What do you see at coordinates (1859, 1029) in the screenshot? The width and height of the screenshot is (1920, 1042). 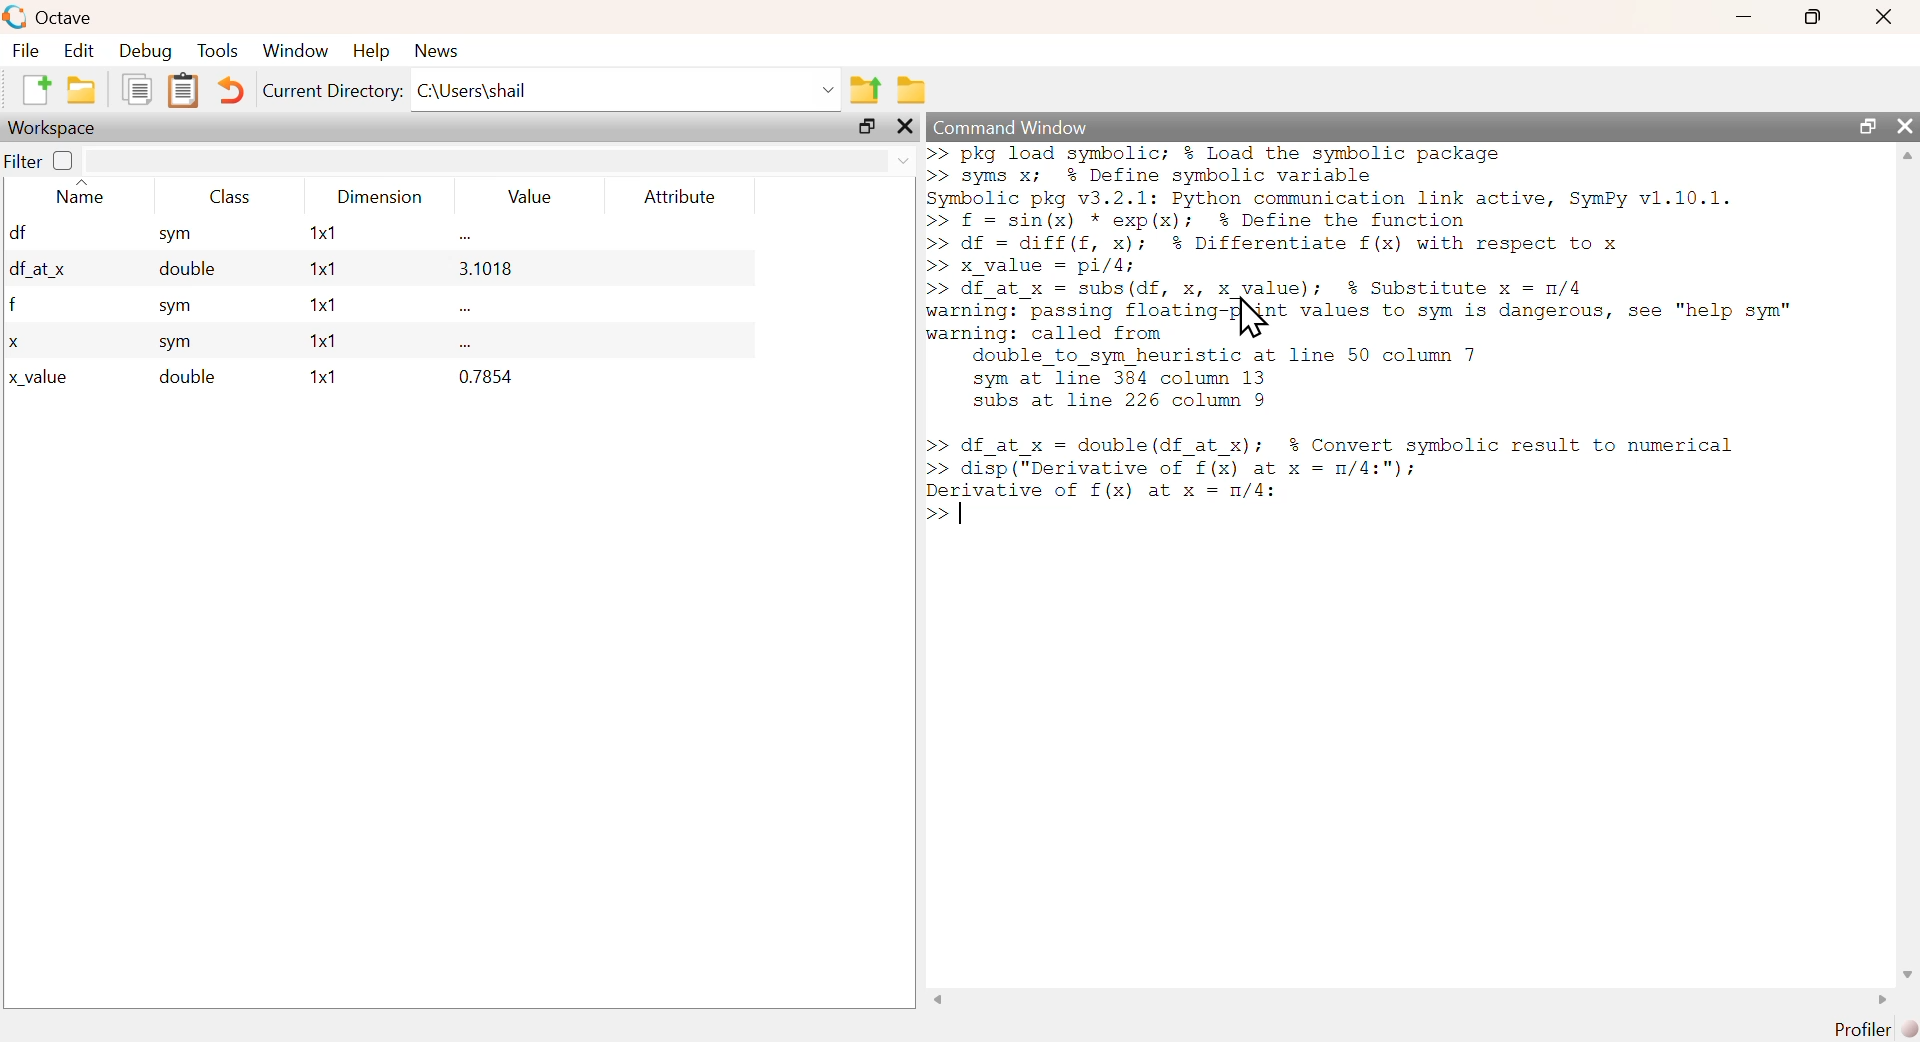 I see `Profiler` at bounding box center [1859, 1029].